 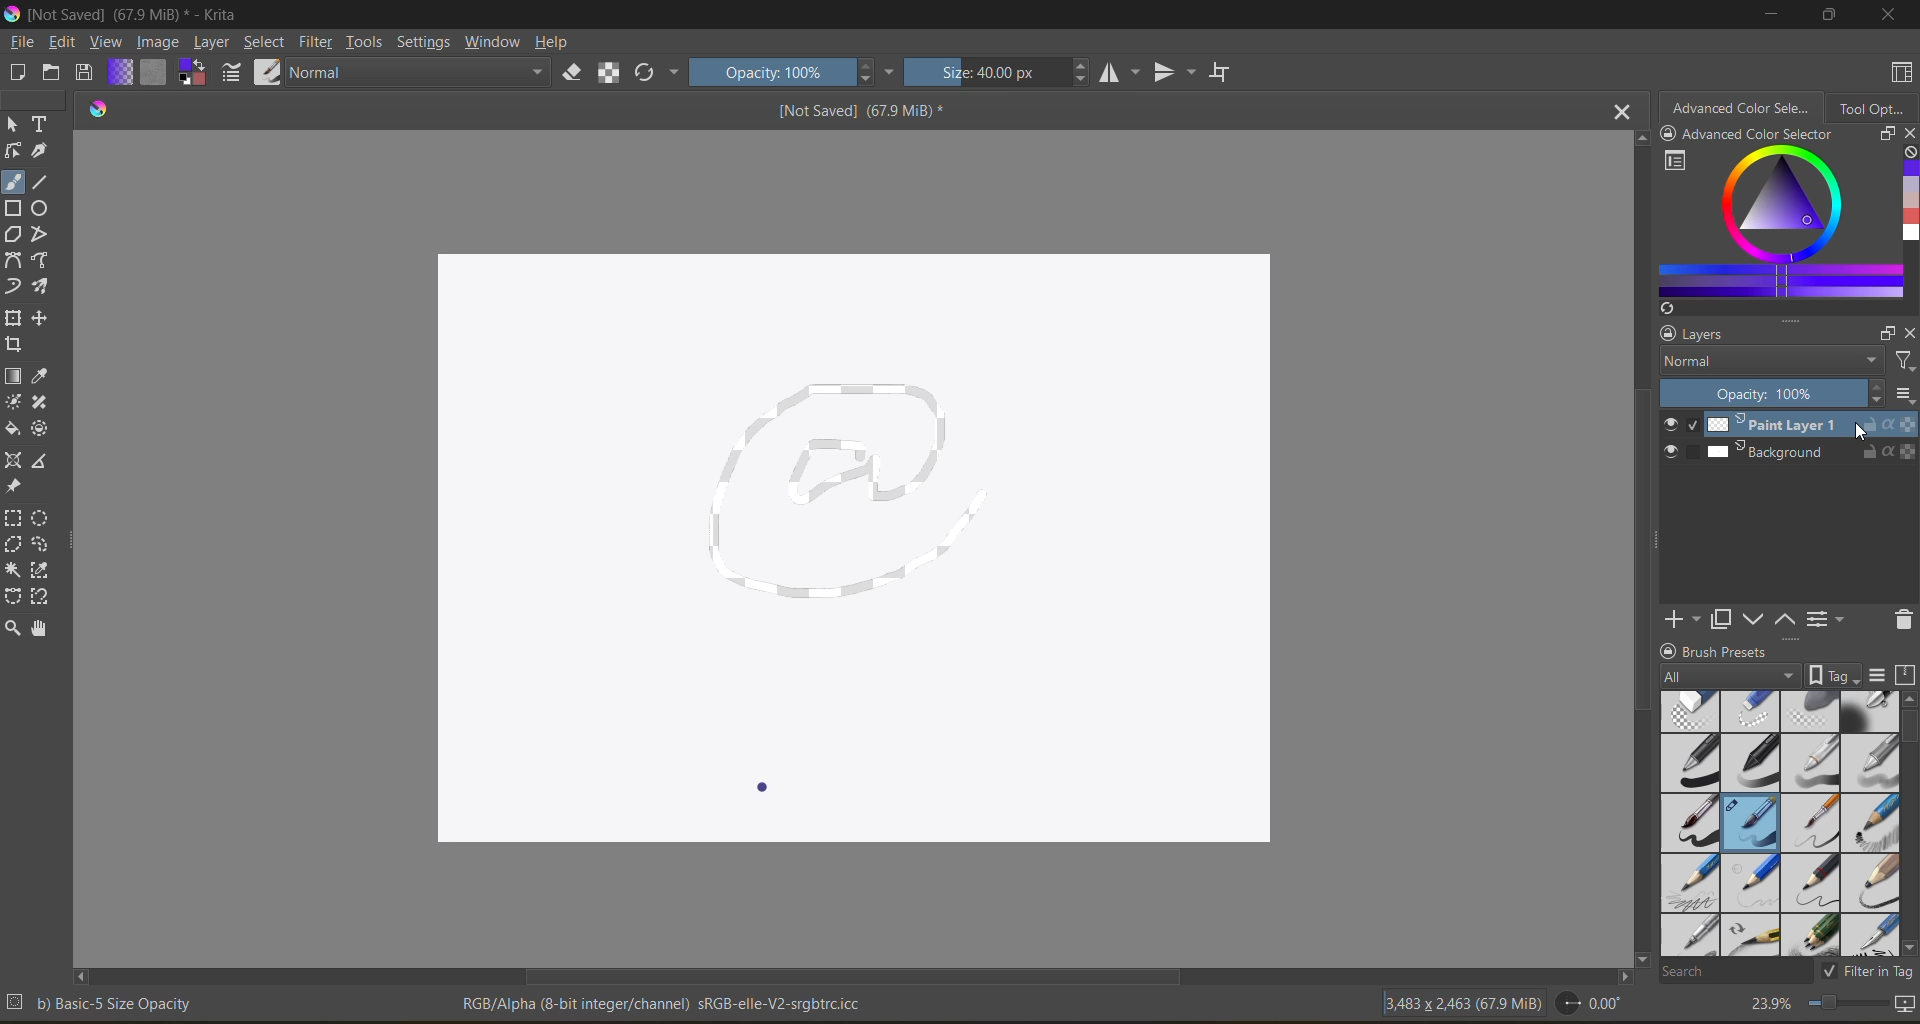 I want to click on light grey pen, so click(x=1812, y=763).